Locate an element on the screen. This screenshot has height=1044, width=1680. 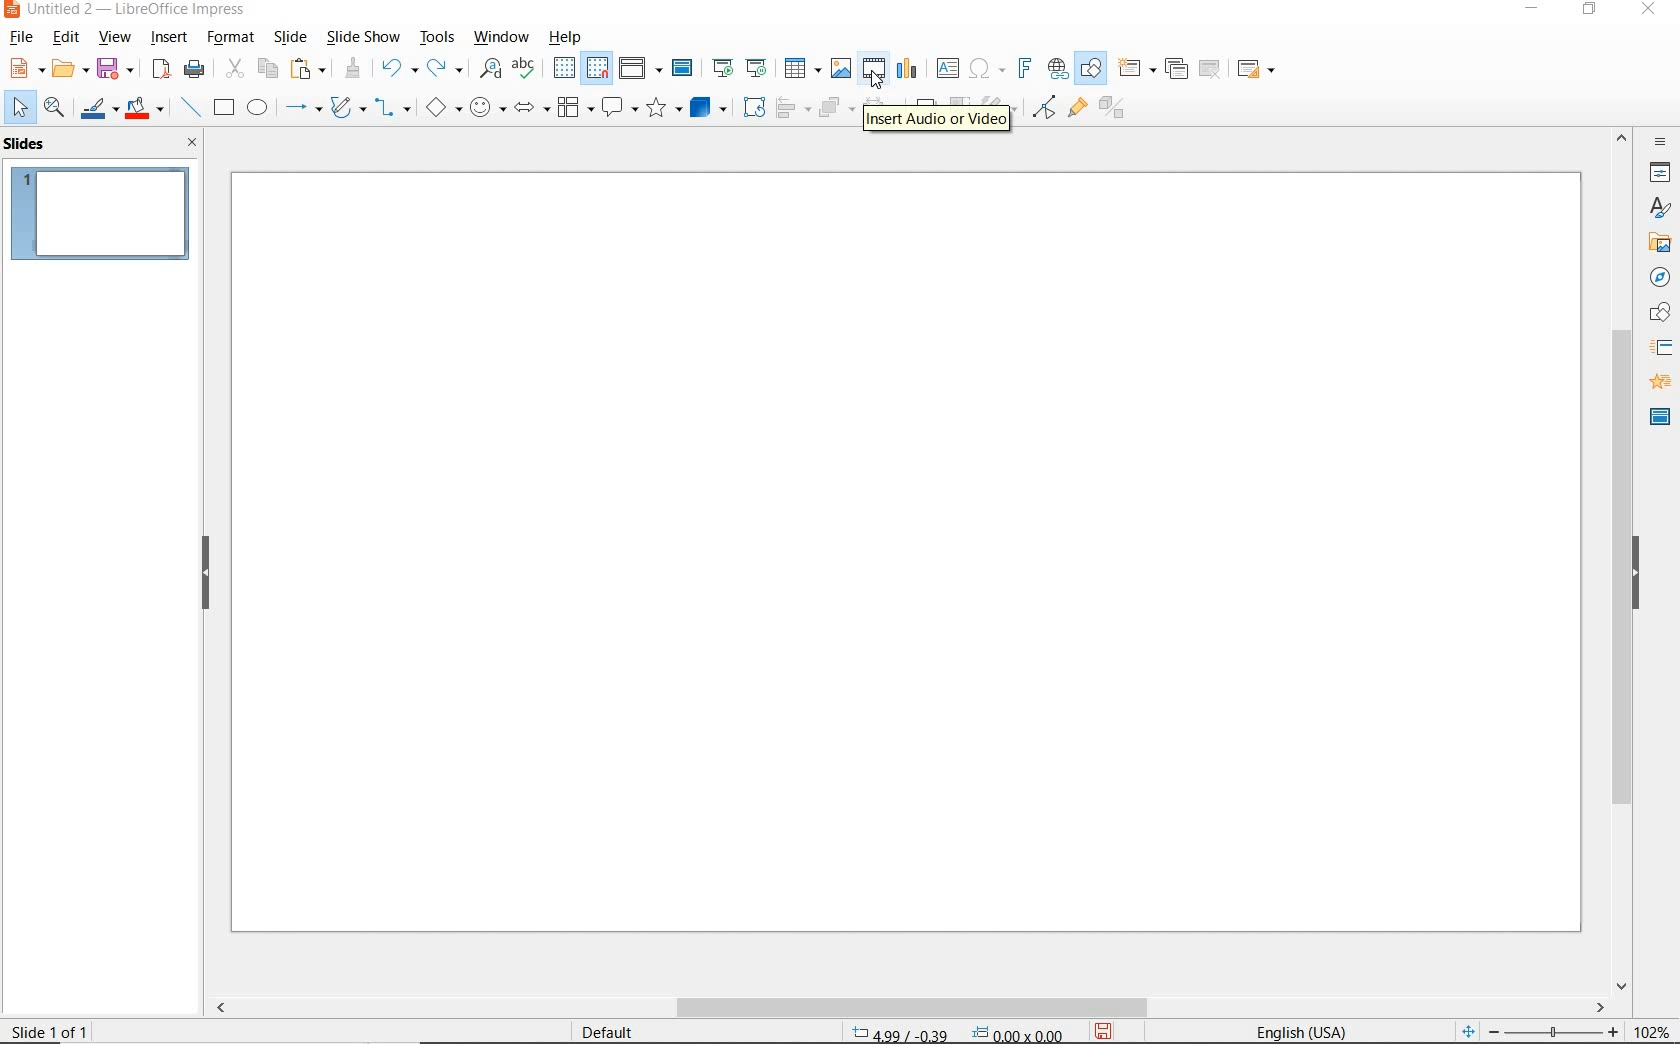
INSERT AUDIO OR VIDEO is located at coordinates (875, 69).